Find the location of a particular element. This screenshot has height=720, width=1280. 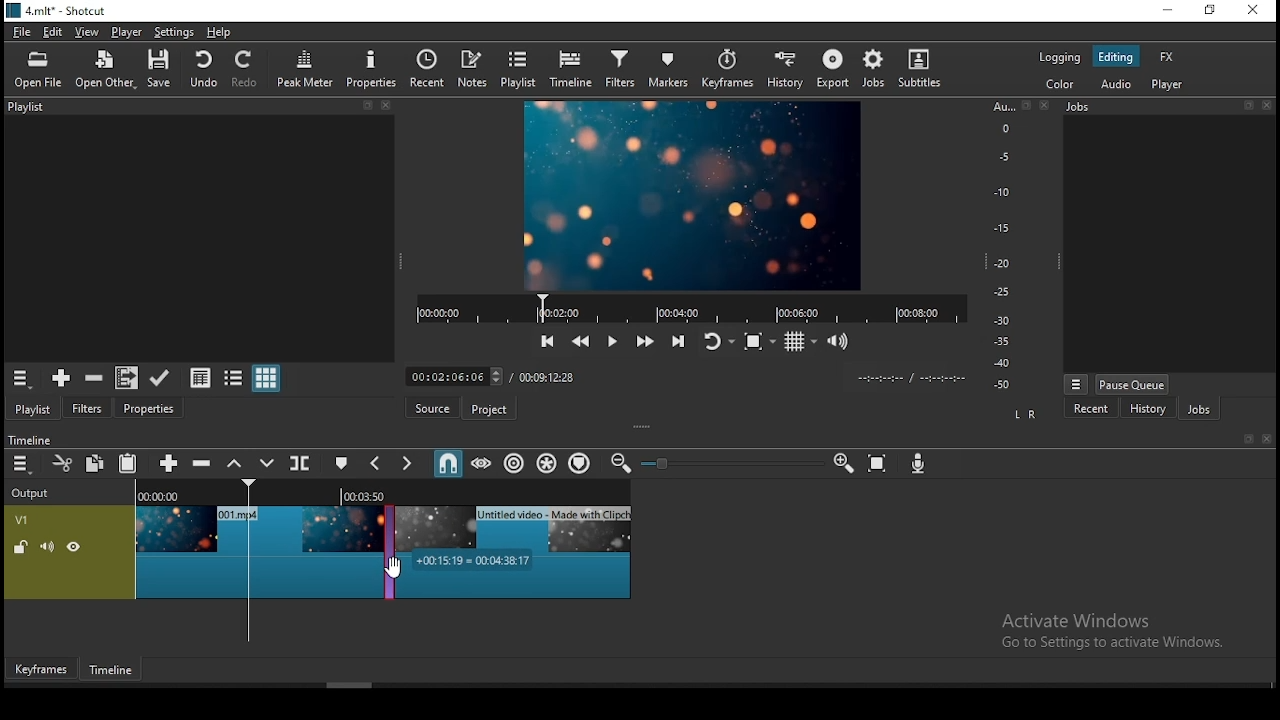

markers is located at coordinates (674, 68).